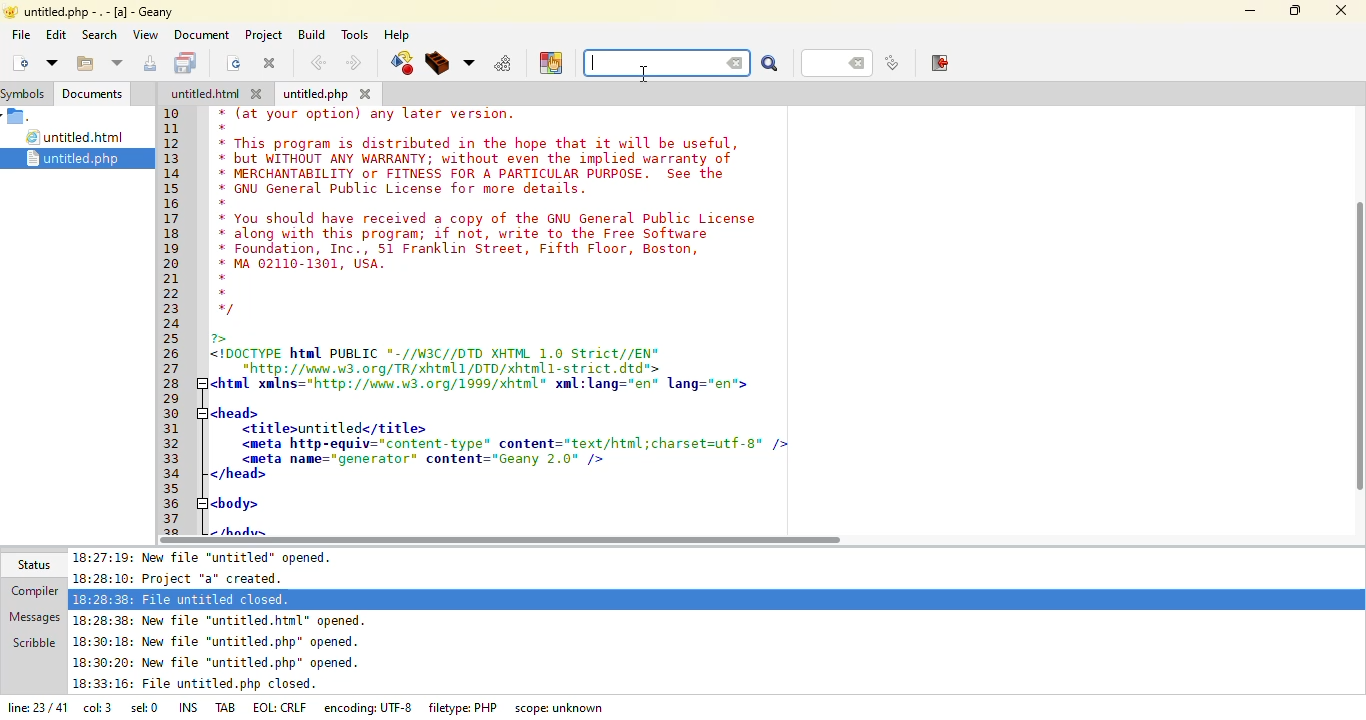 The image size is (1366, 720). I want to click on file, so click(21, 34).